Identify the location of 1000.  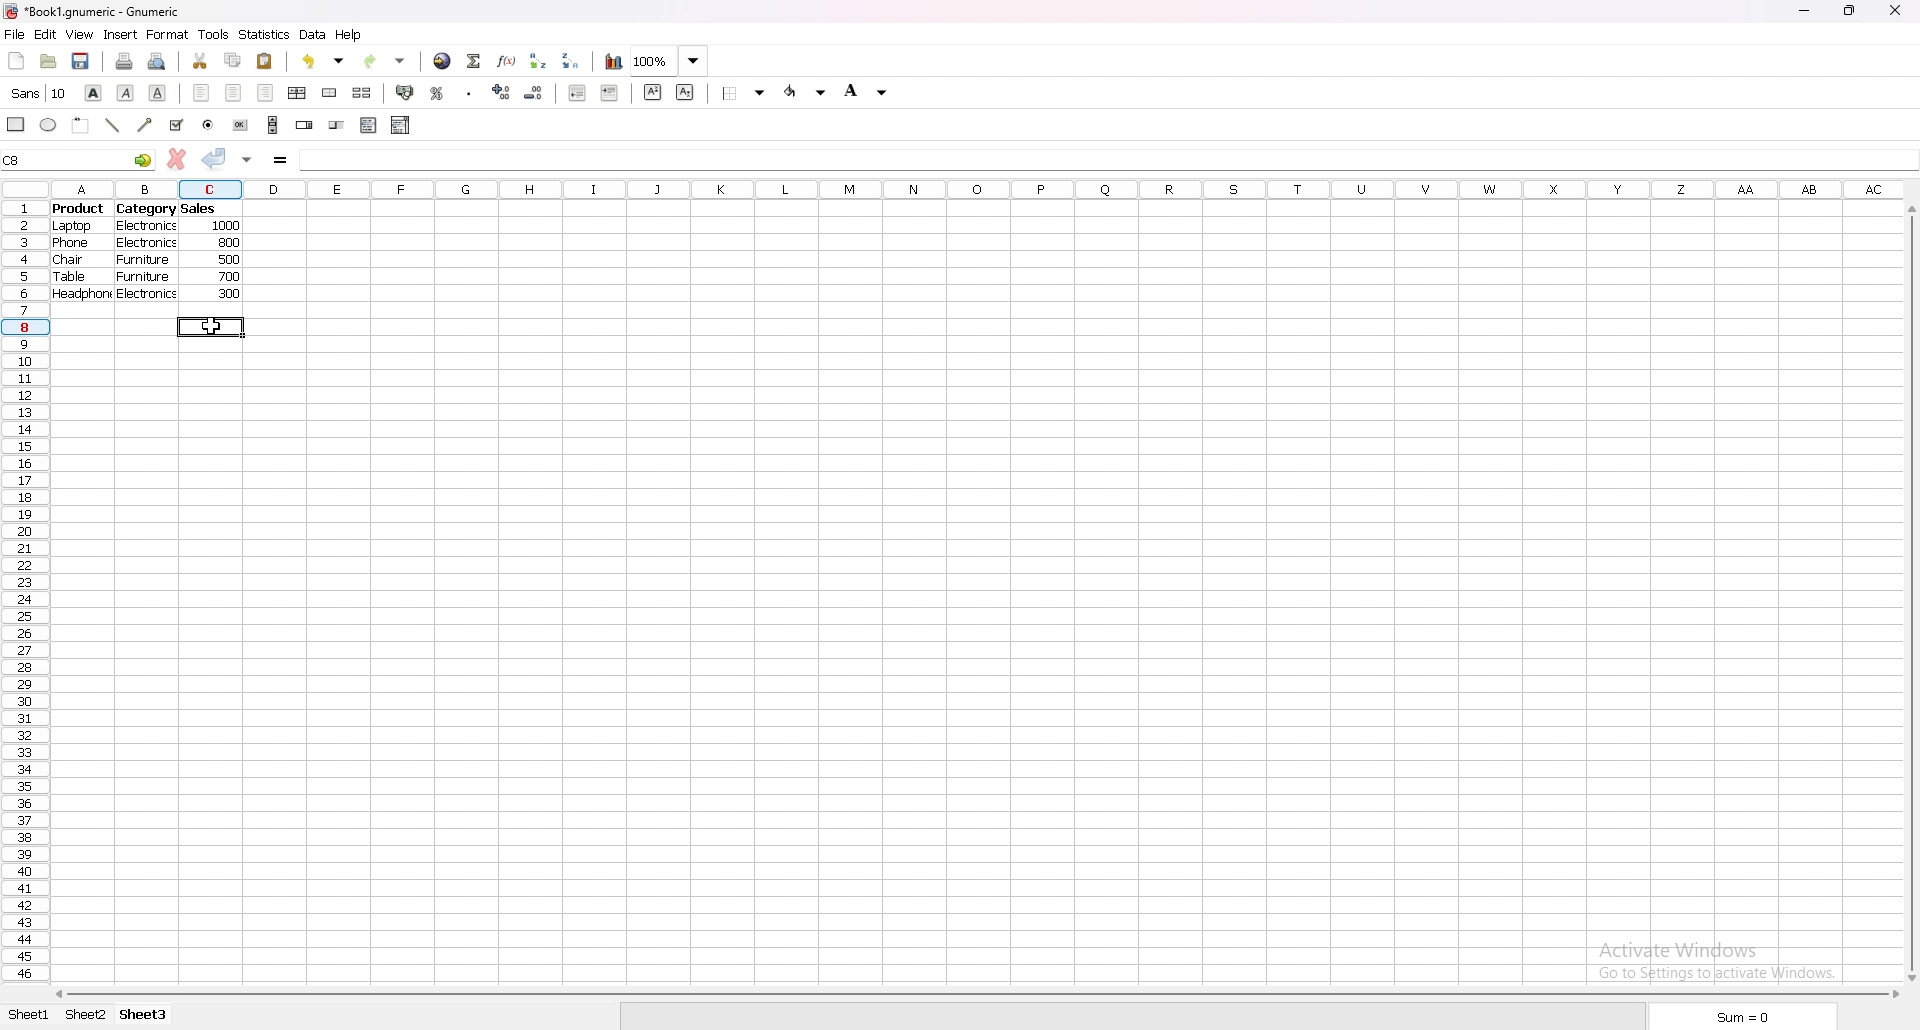
(228, 227).